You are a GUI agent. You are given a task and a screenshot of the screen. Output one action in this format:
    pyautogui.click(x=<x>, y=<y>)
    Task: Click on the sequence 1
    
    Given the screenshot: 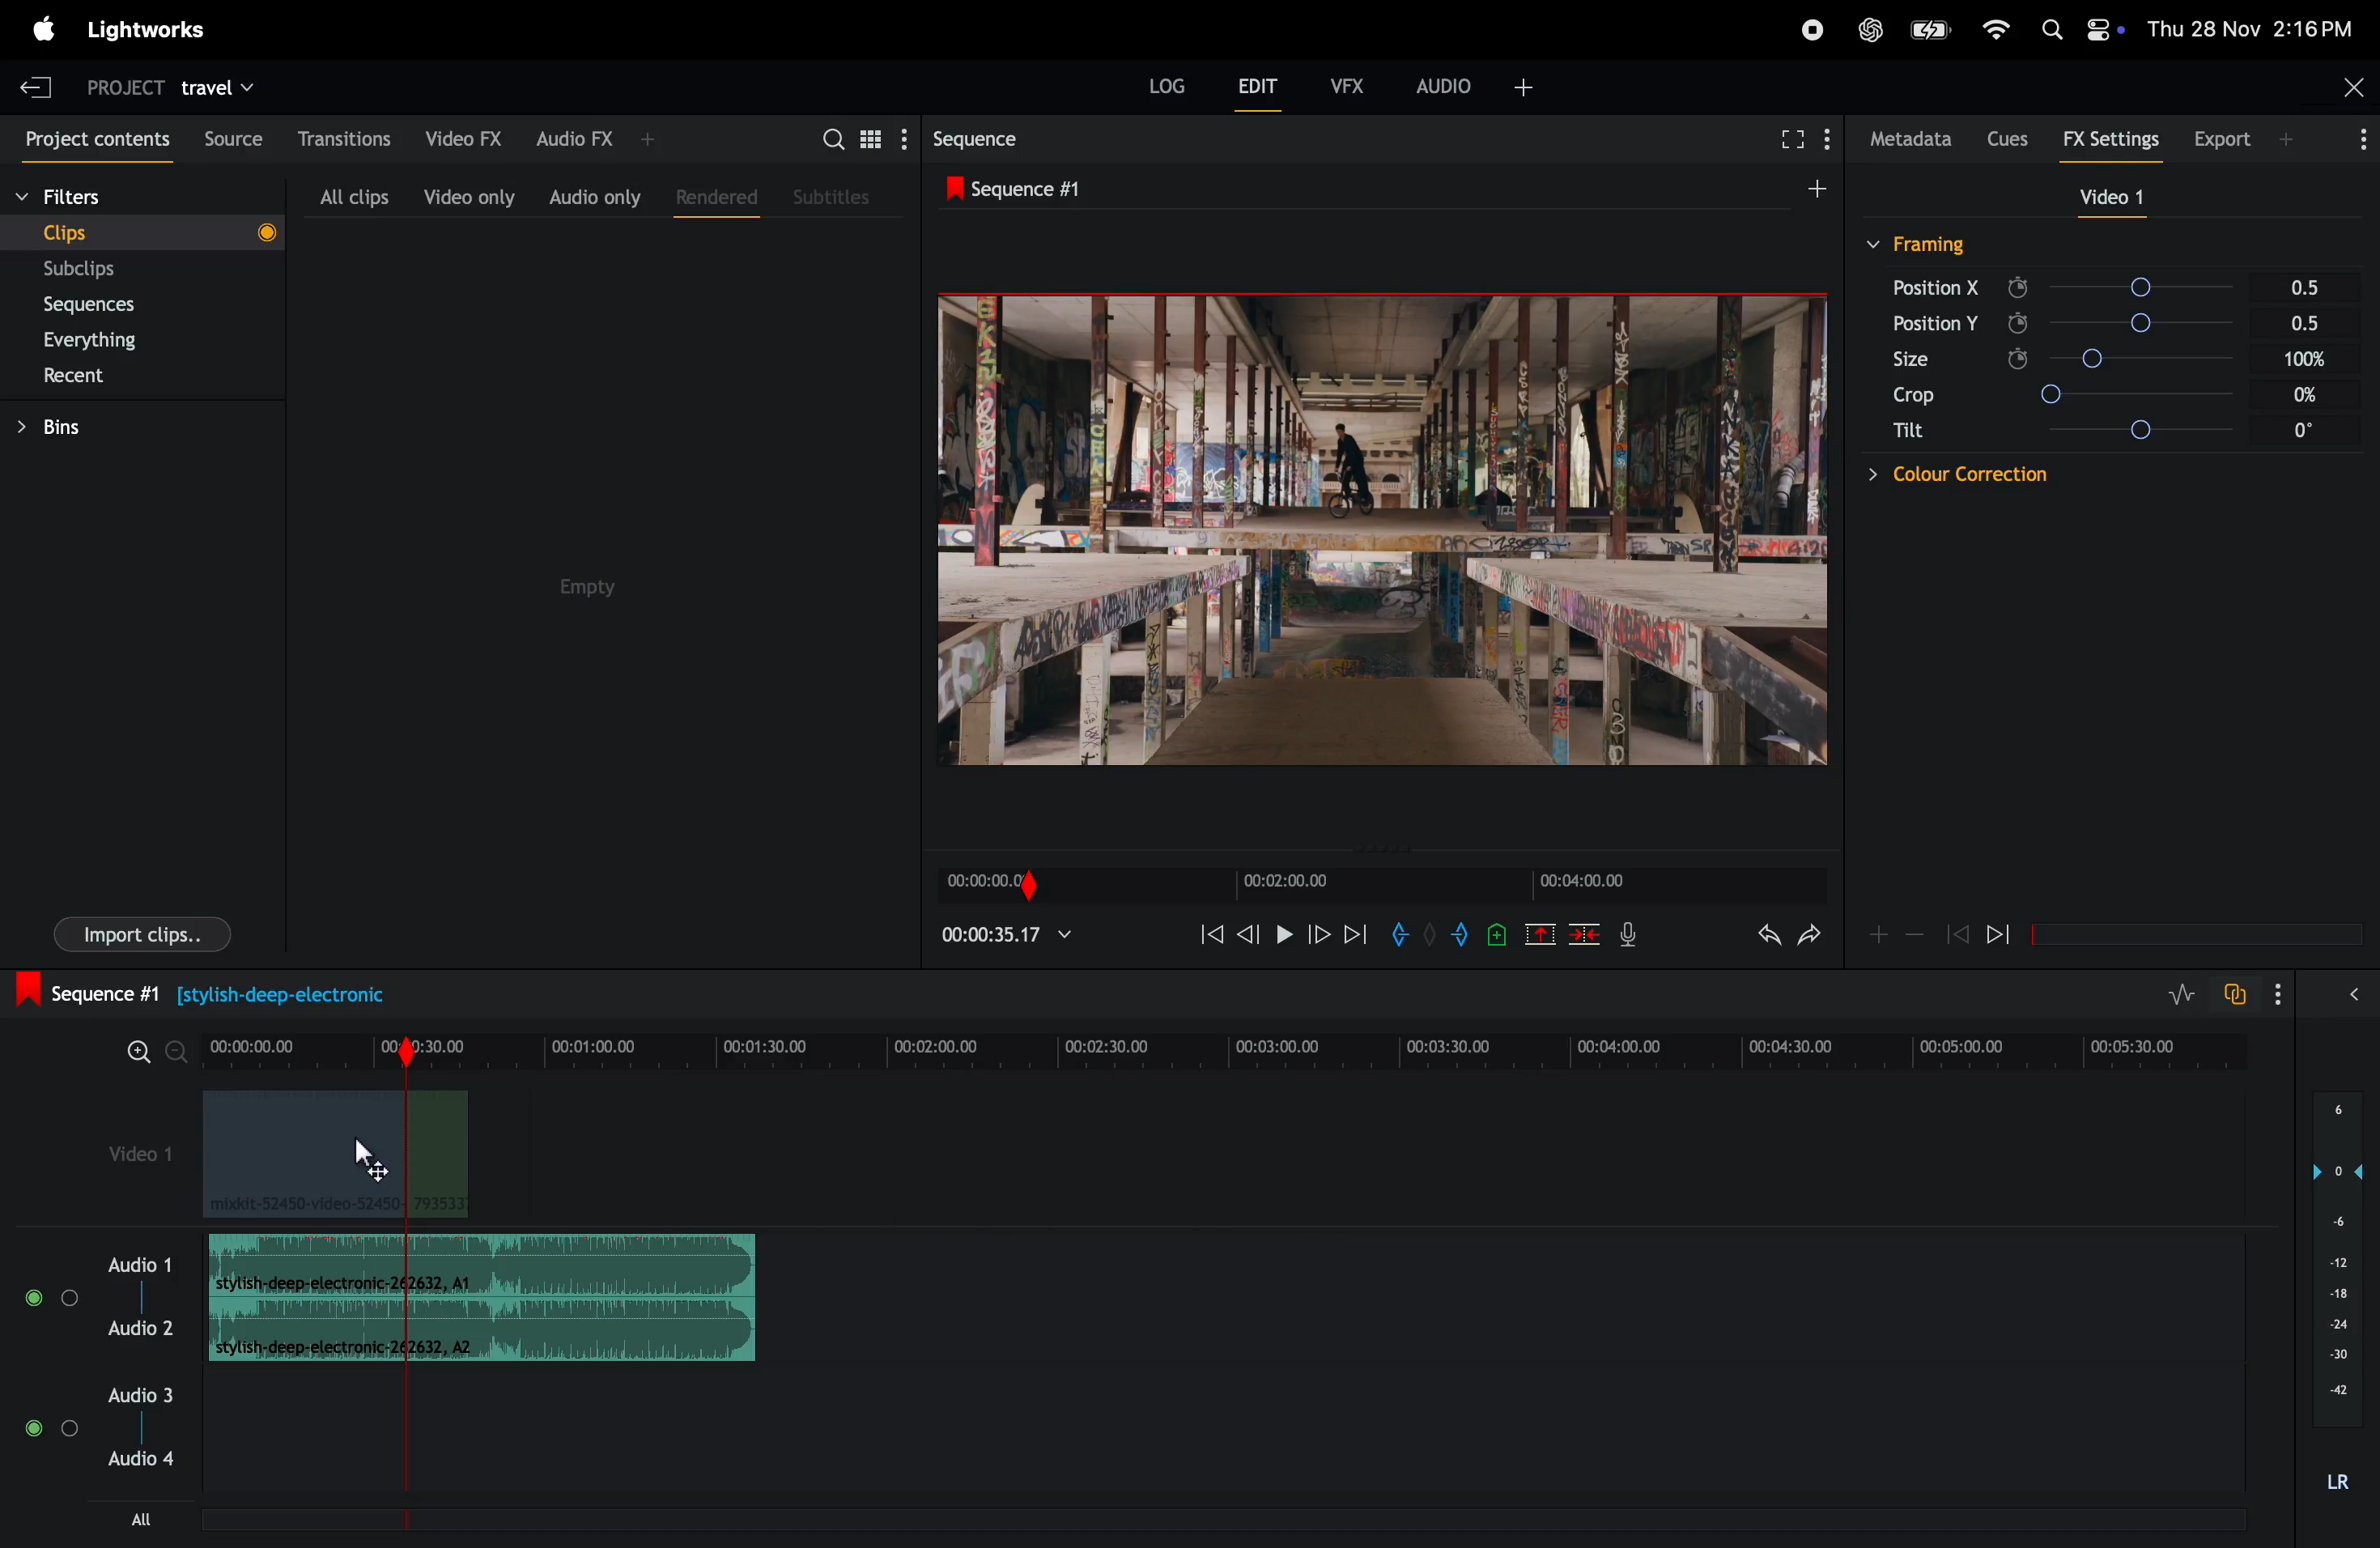 What is the action you would take?
    pyautogui.click(x=237, y=994)
    